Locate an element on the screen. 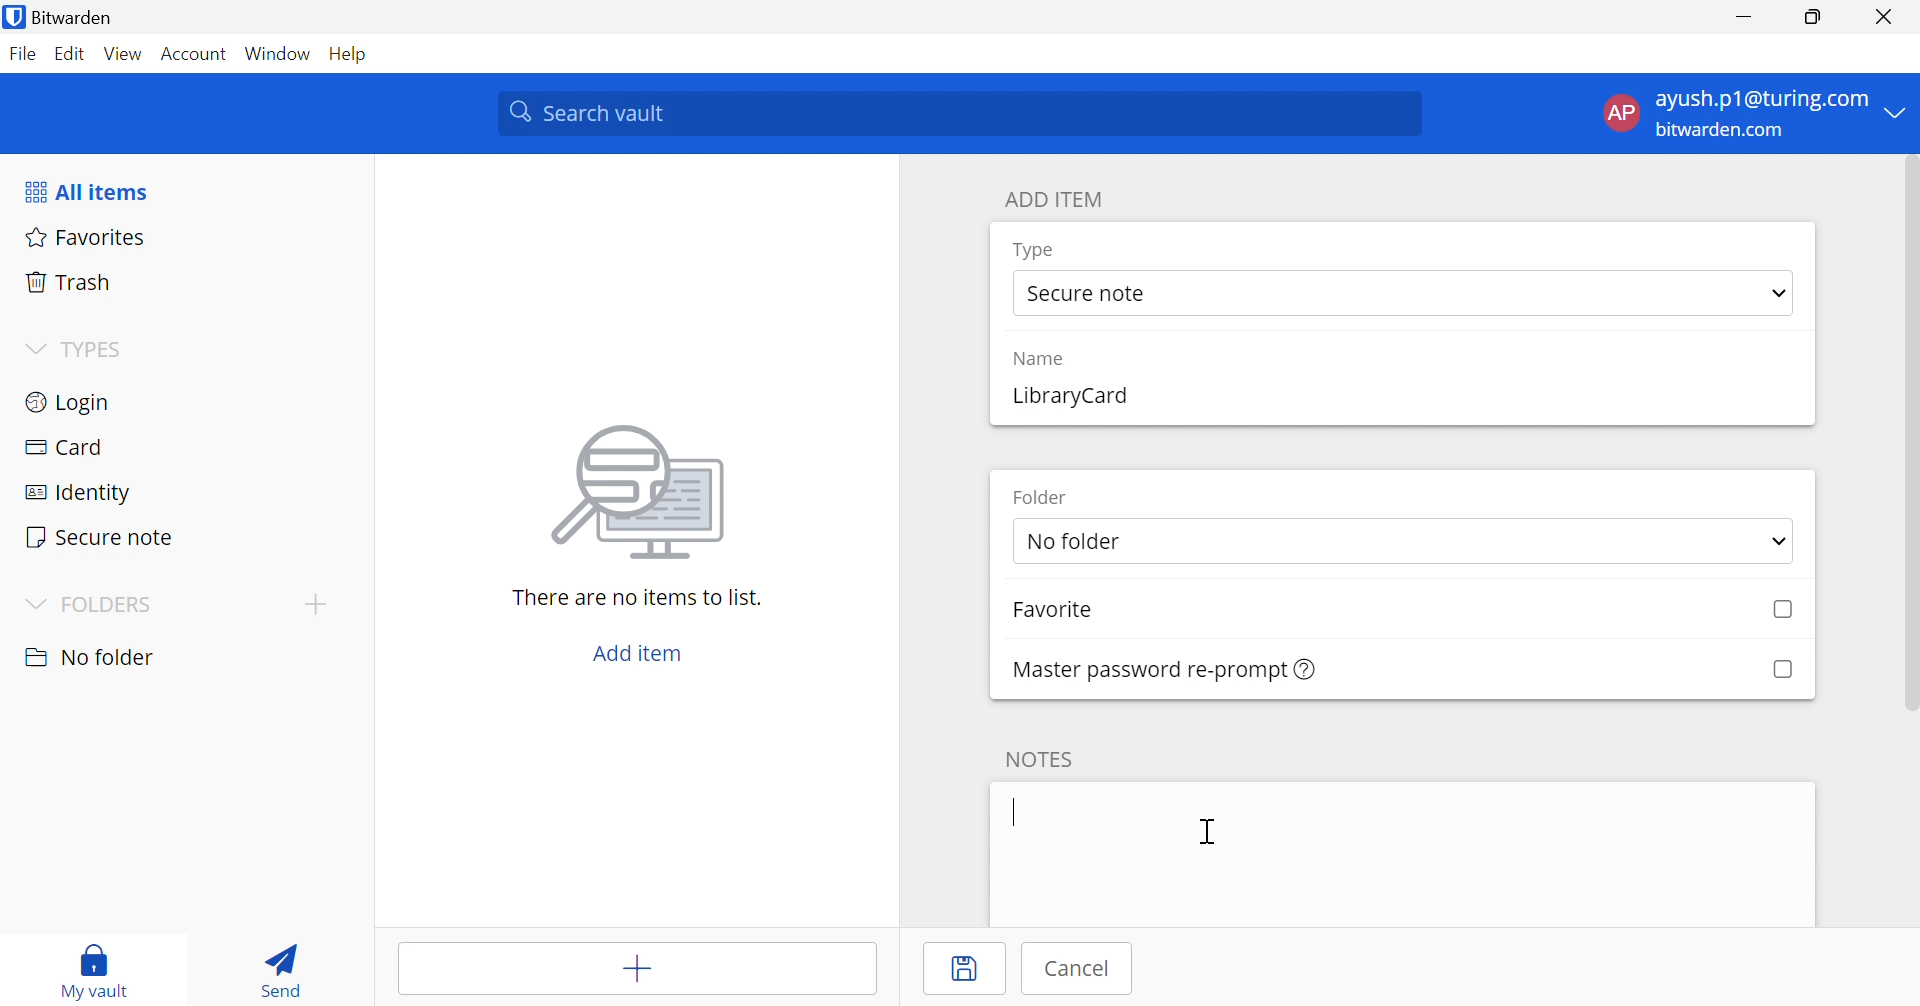 The image size is (1920, 1006). Add item is located at coordinates (638, 656).